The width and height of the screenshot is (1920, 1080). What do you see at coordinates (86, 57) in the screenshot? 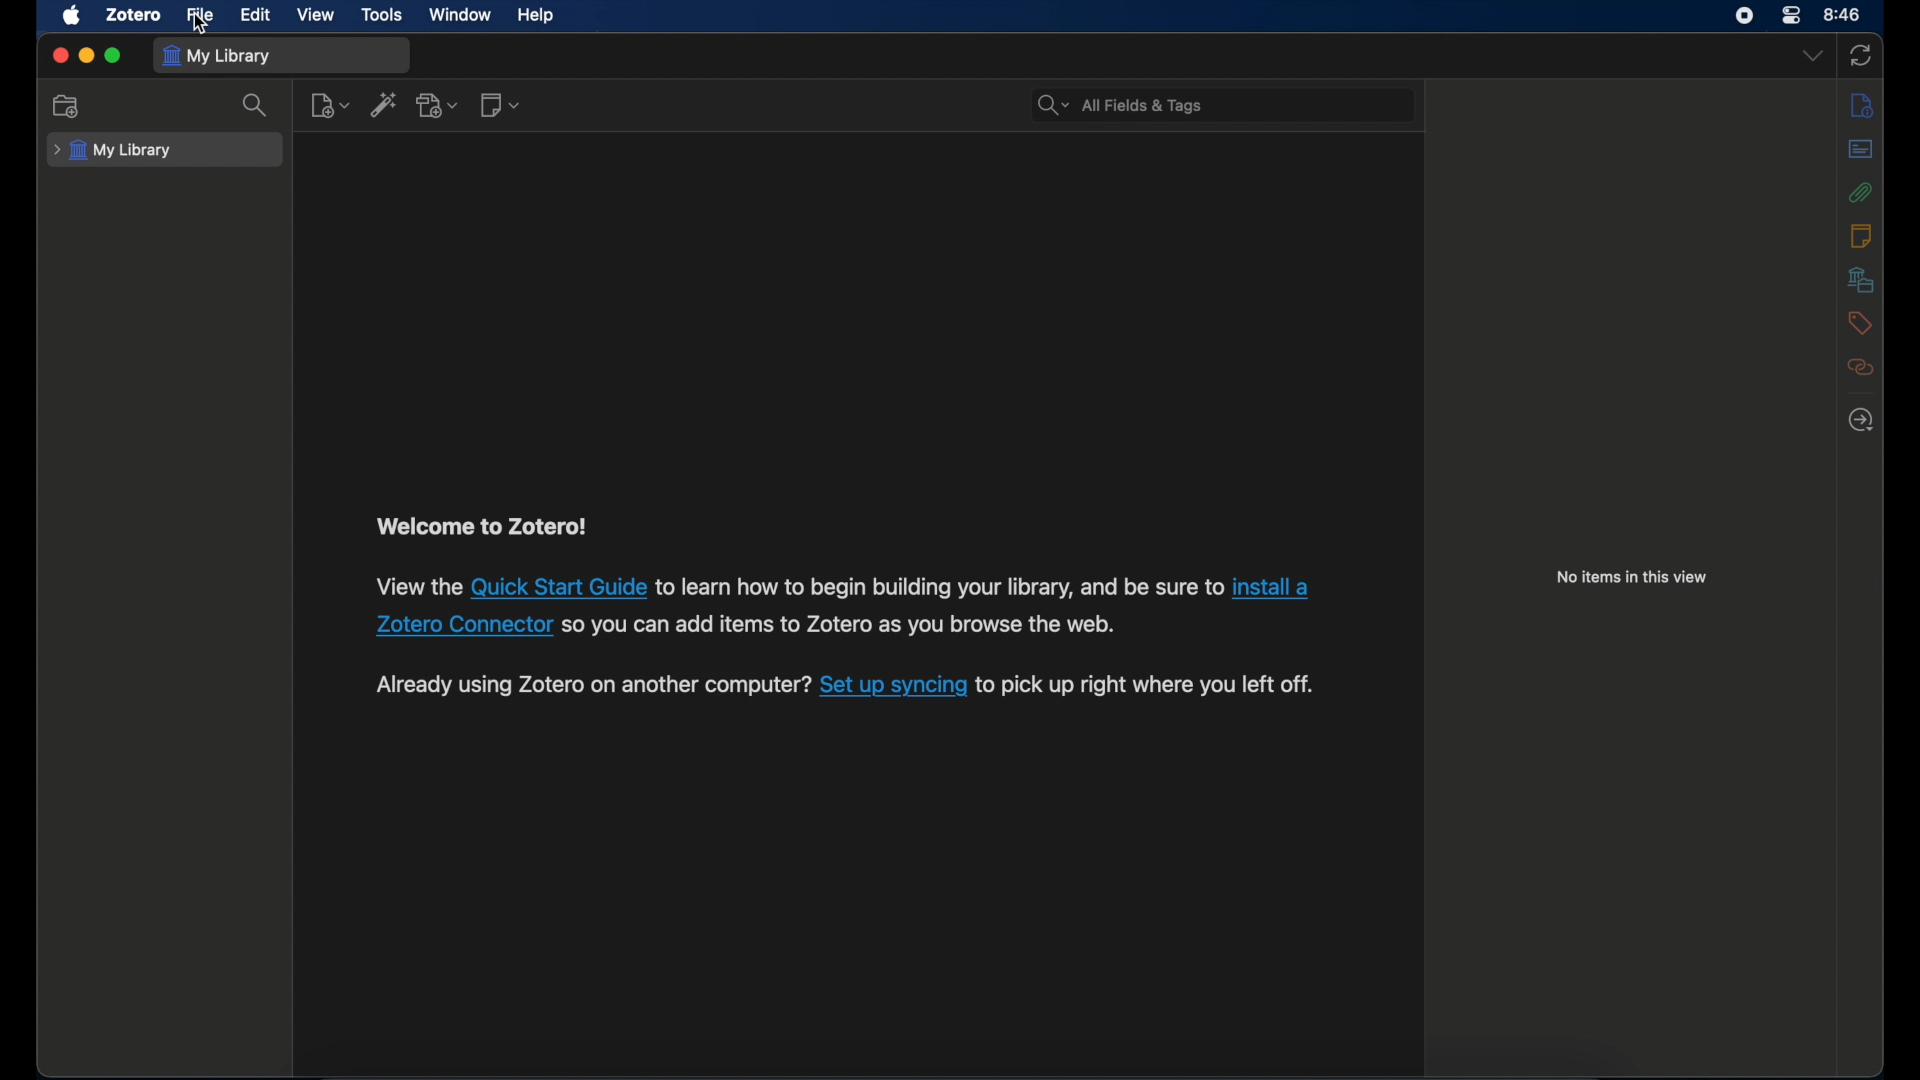
I see `minimize` at bounding box center [86, 57].